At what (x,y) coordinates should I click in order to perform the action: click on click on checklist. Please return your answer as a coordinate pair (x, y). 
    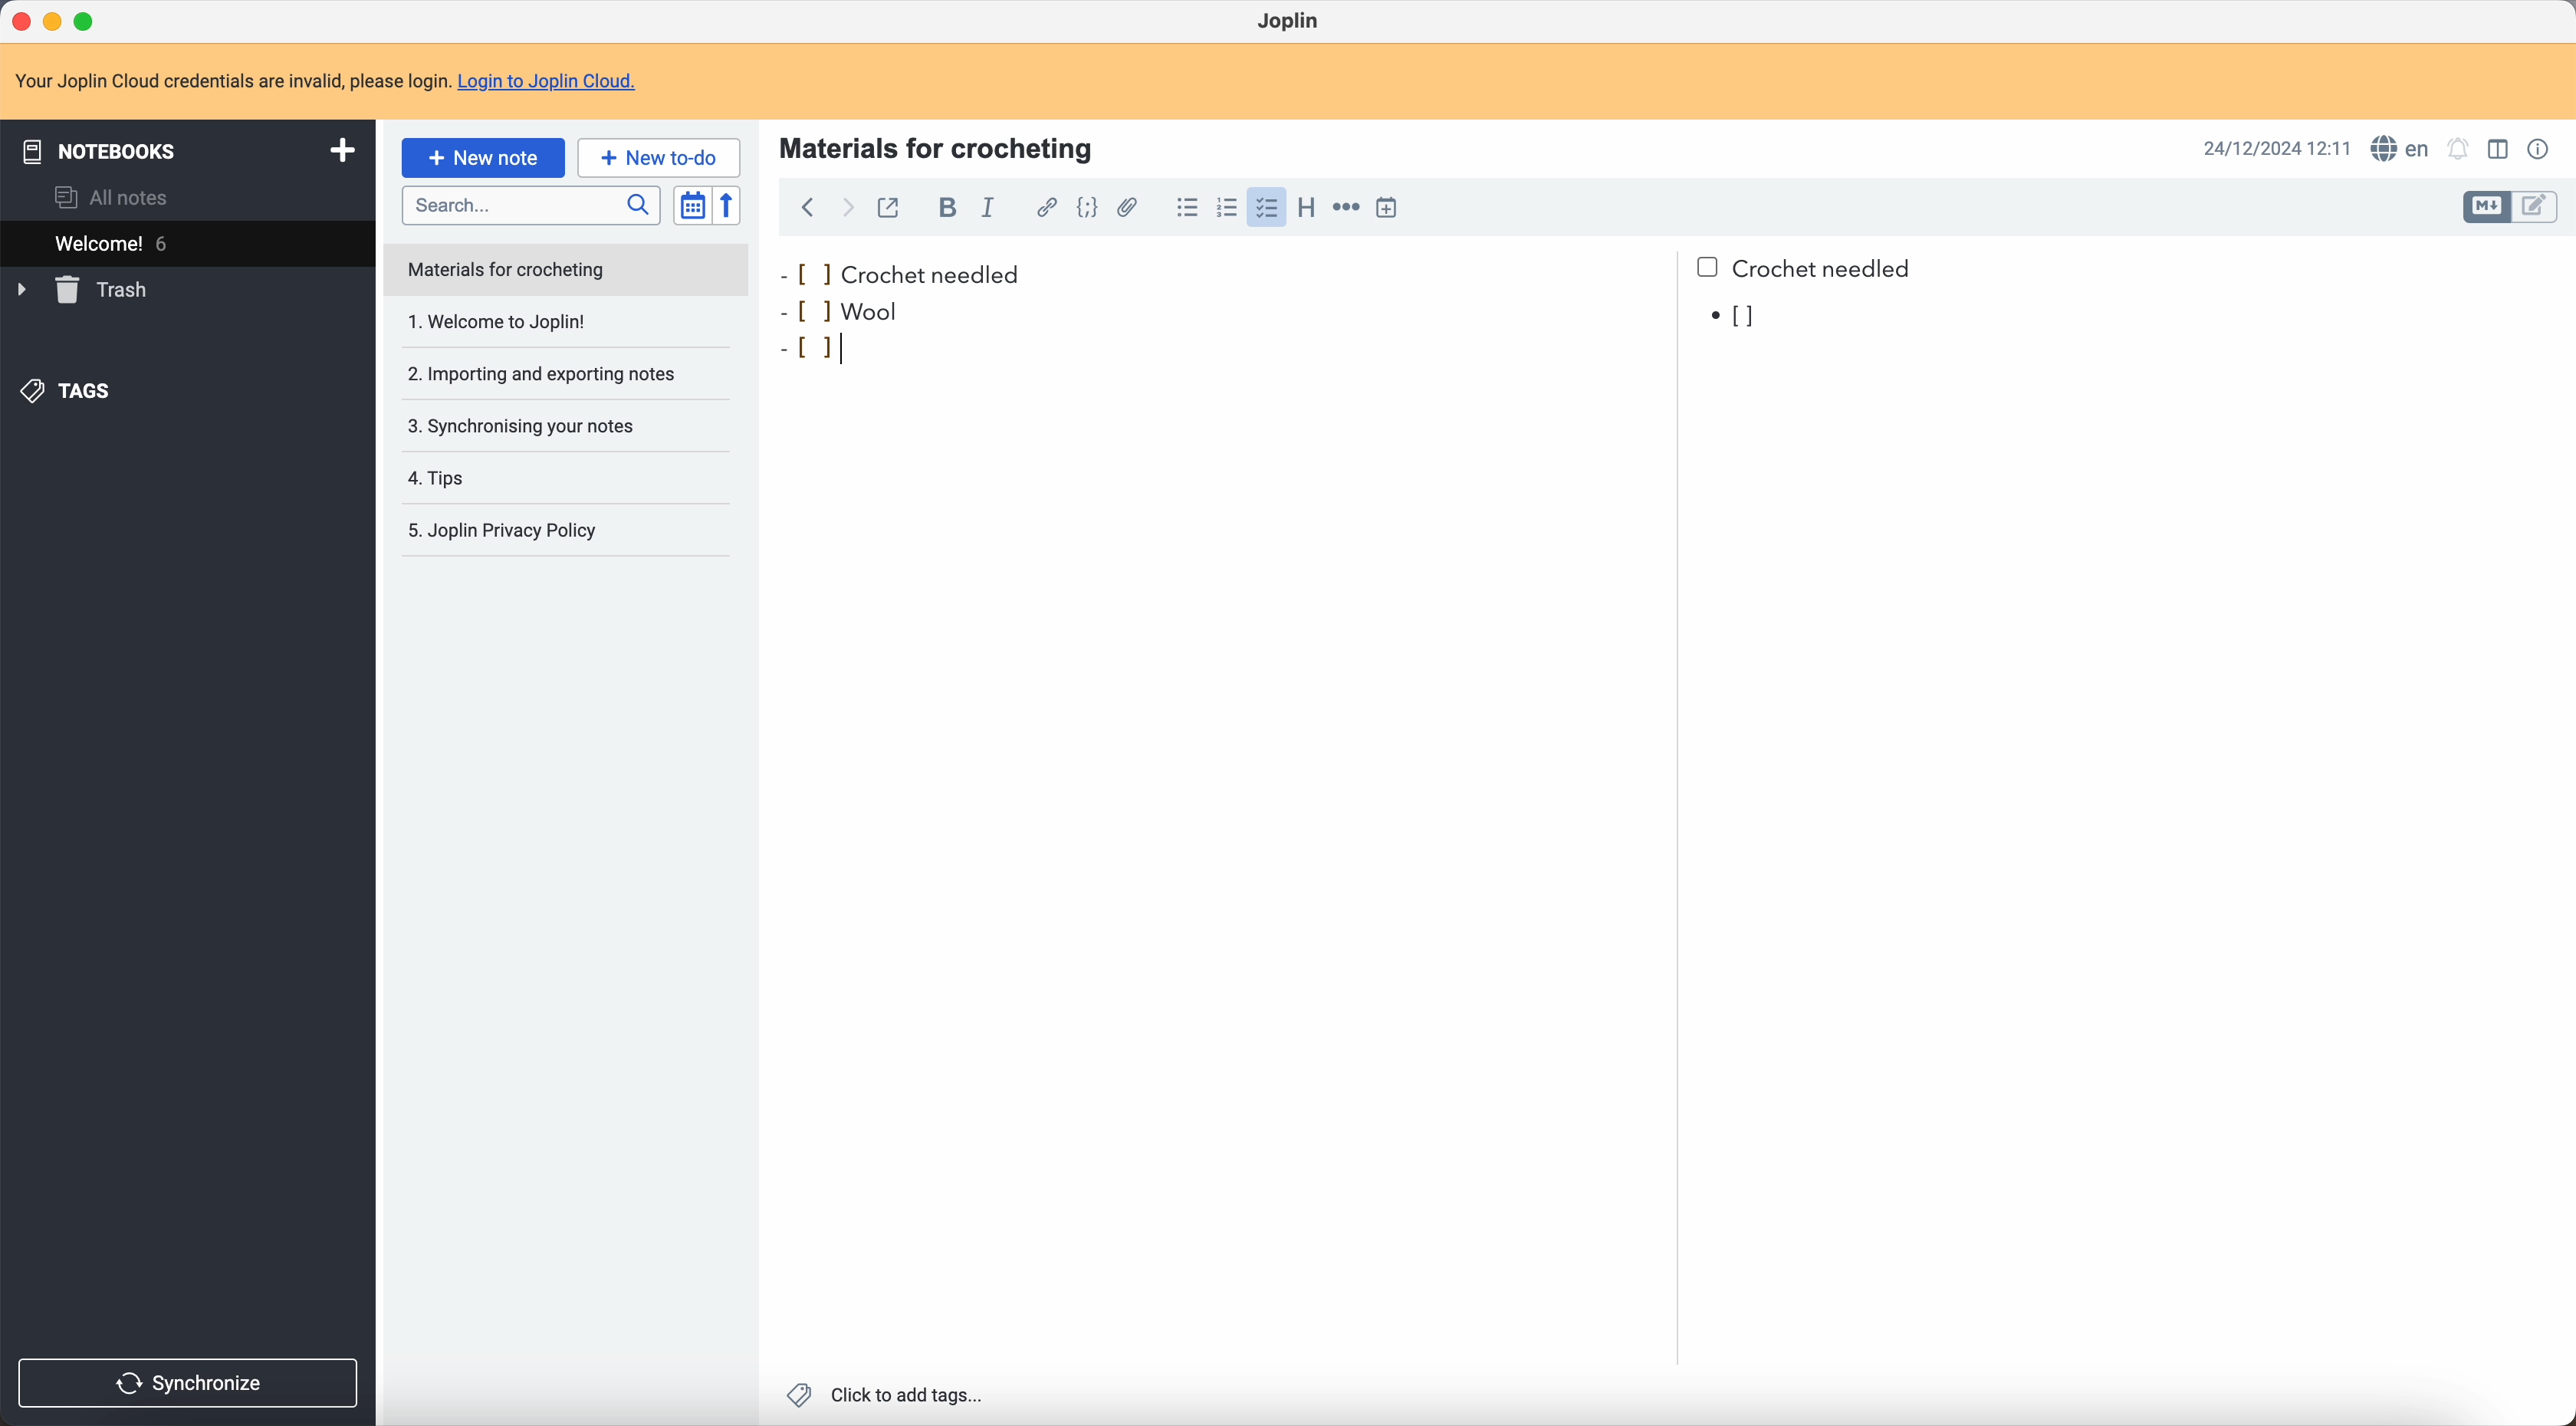
    Looking at the image, I should click on (1262, 208).